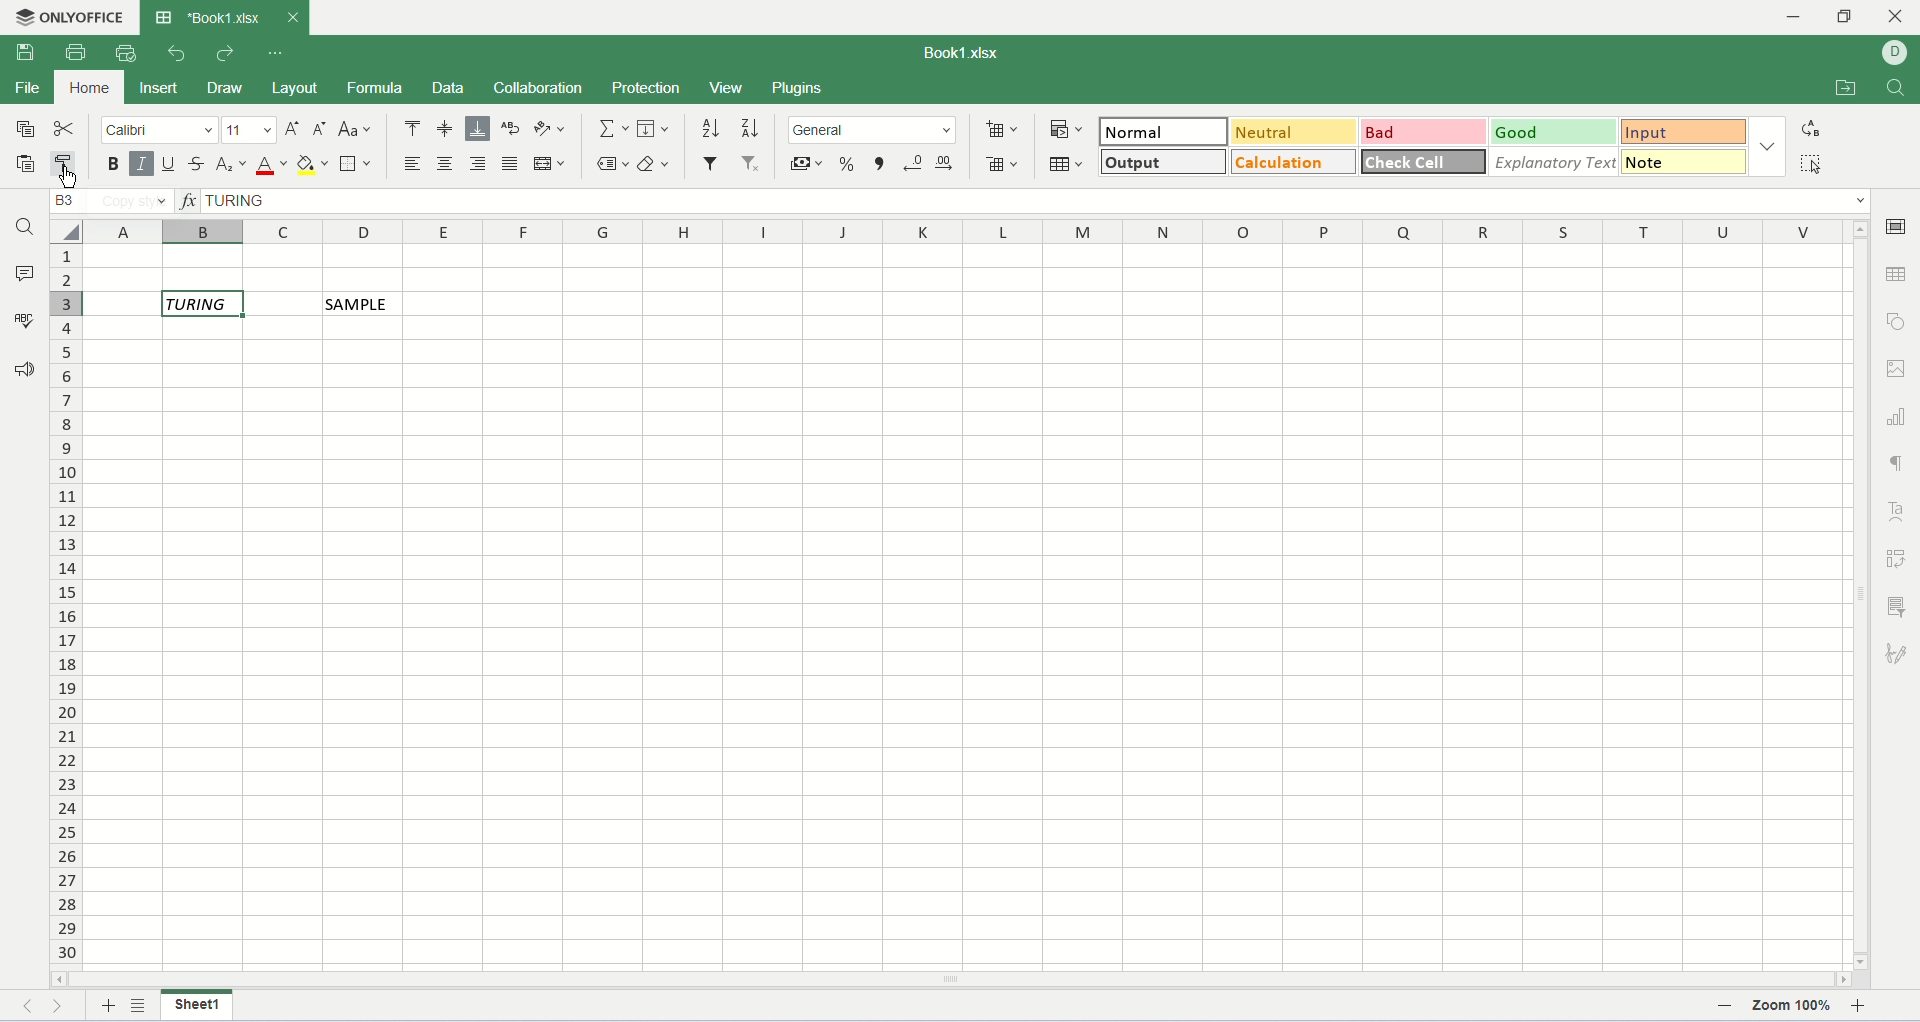 This screenshot has height=1022, width=1920. Describe the element at coordinates (713, 161) in the screenshot. I see `filter` at that location.